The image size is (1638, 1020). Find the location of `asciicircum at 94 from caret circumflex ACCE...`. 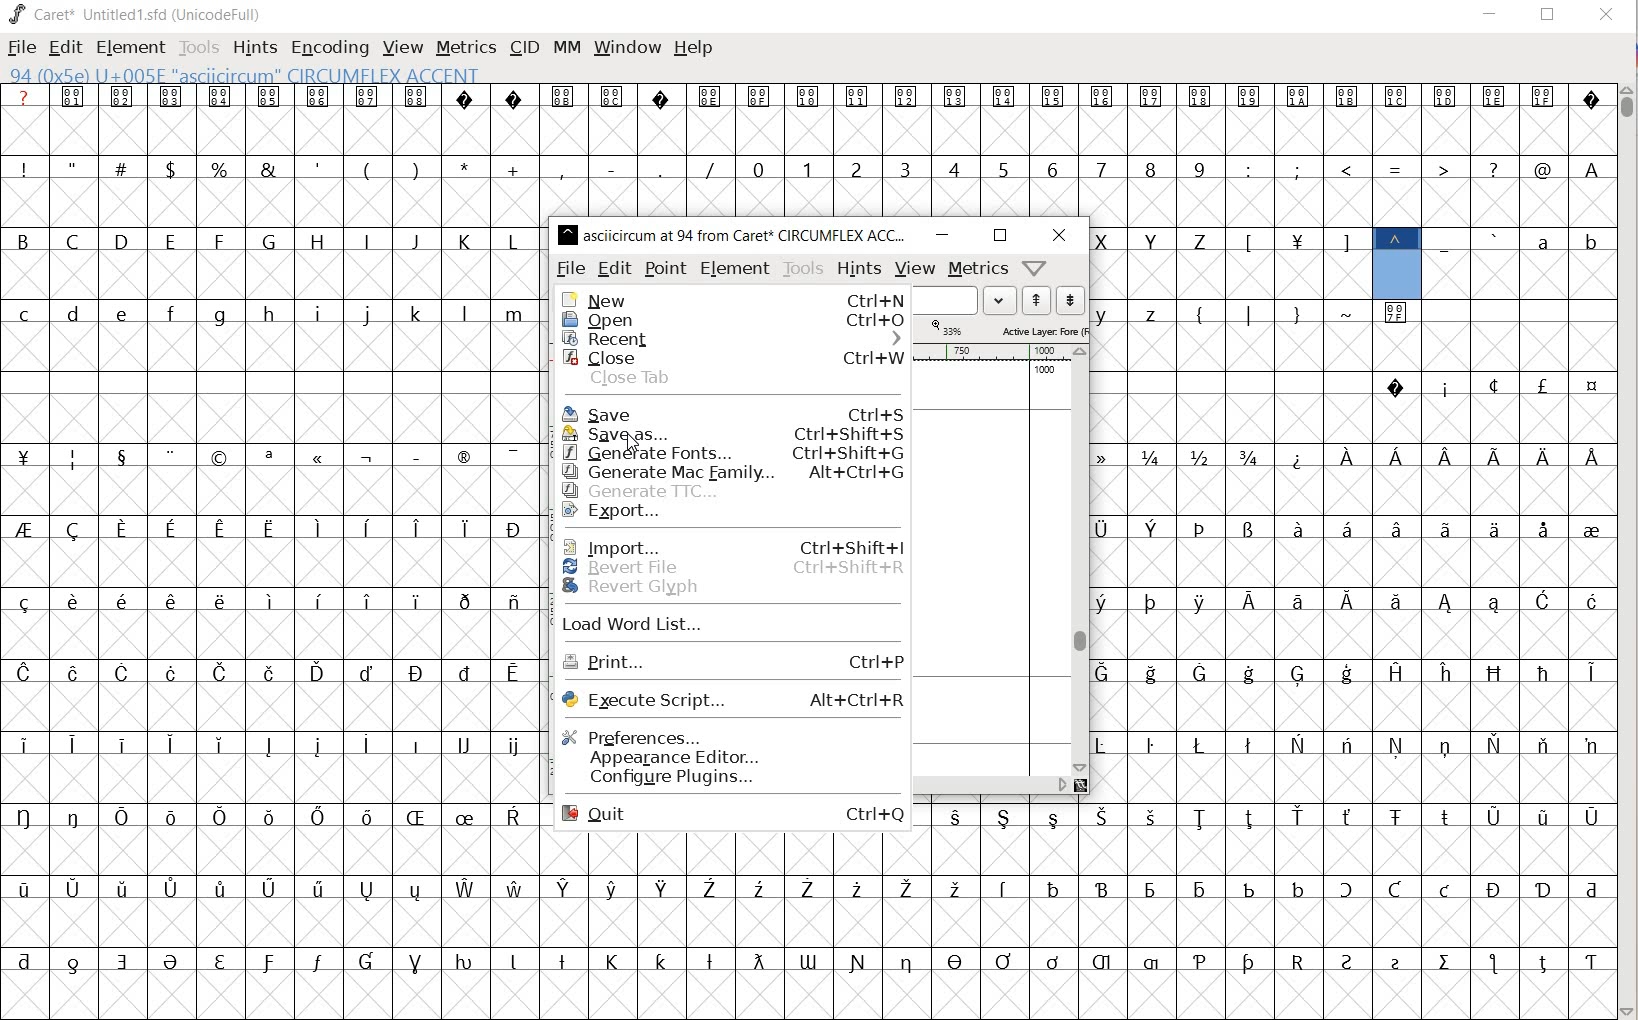

asciicircum at 94 from caret circumflex ACCE... is located at coordinates (735, 232).